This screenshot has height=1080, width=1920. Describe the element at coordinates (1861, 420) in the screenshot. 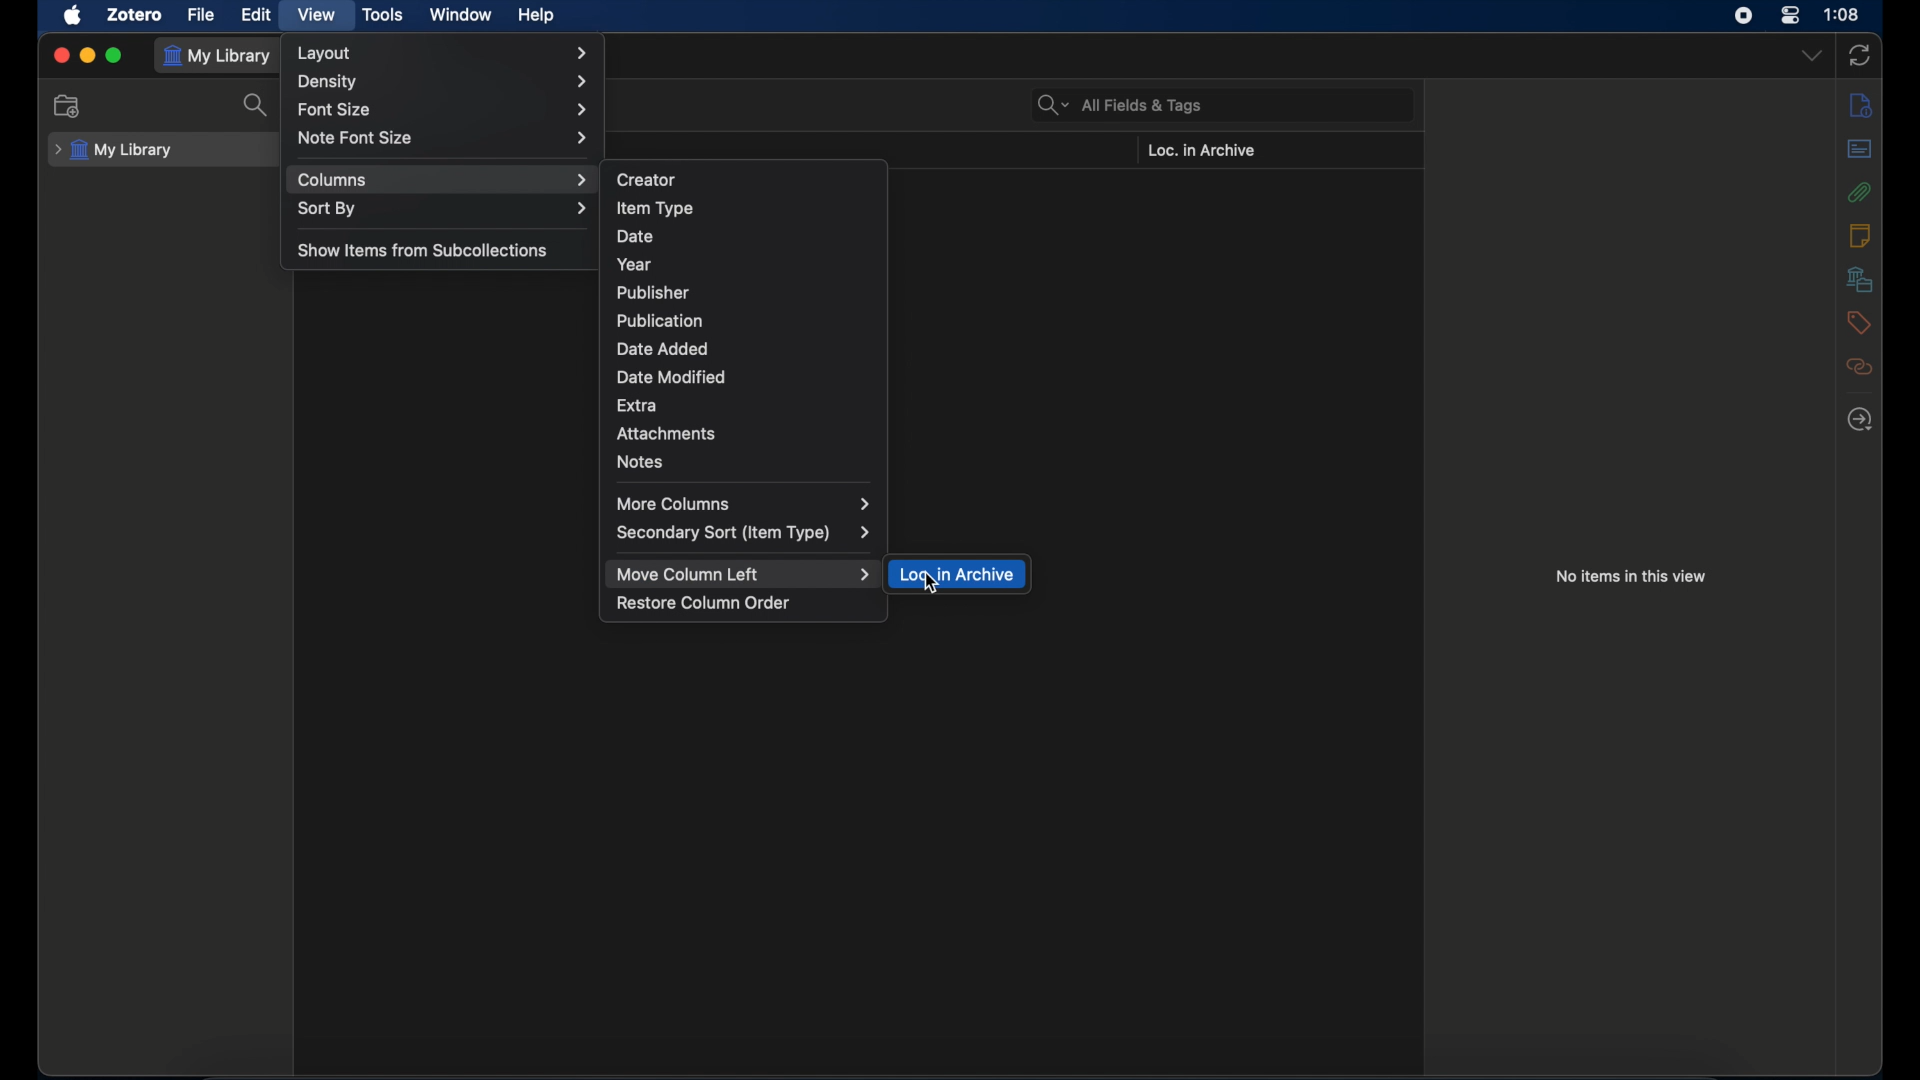

I see `locate` at that location.